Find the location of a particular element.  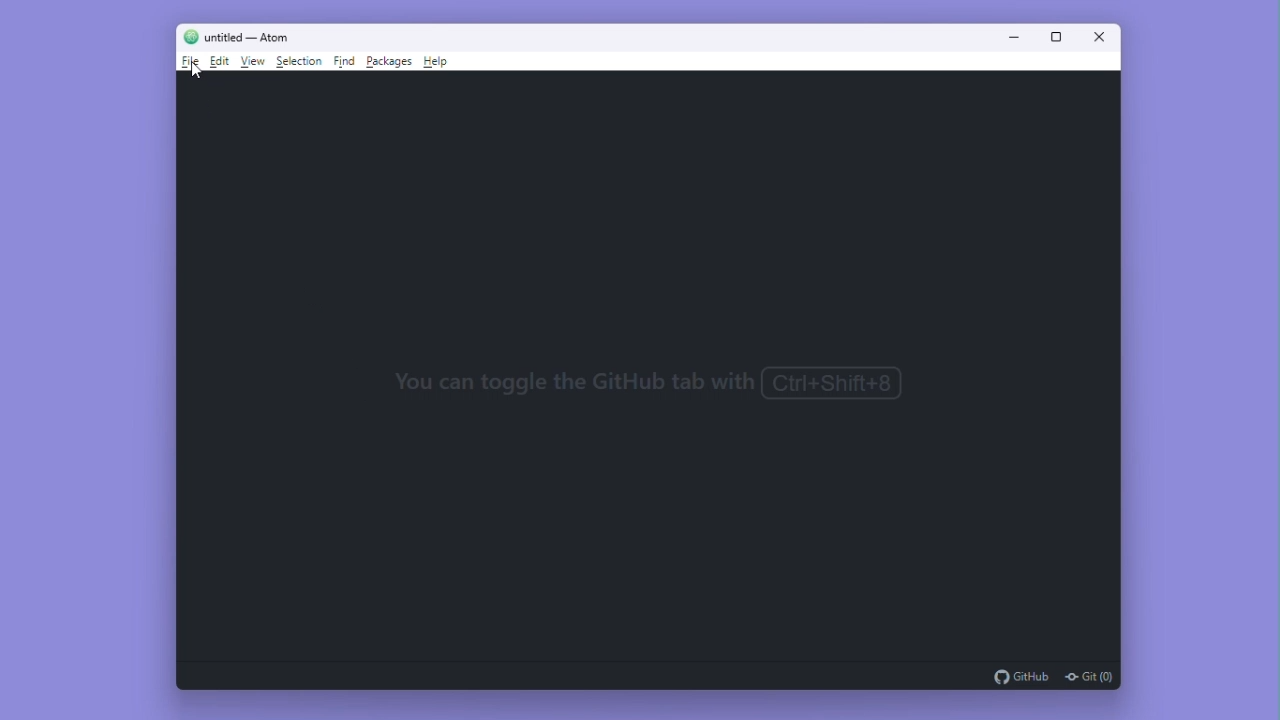

Maximize is located at coordinates (1050, 37).